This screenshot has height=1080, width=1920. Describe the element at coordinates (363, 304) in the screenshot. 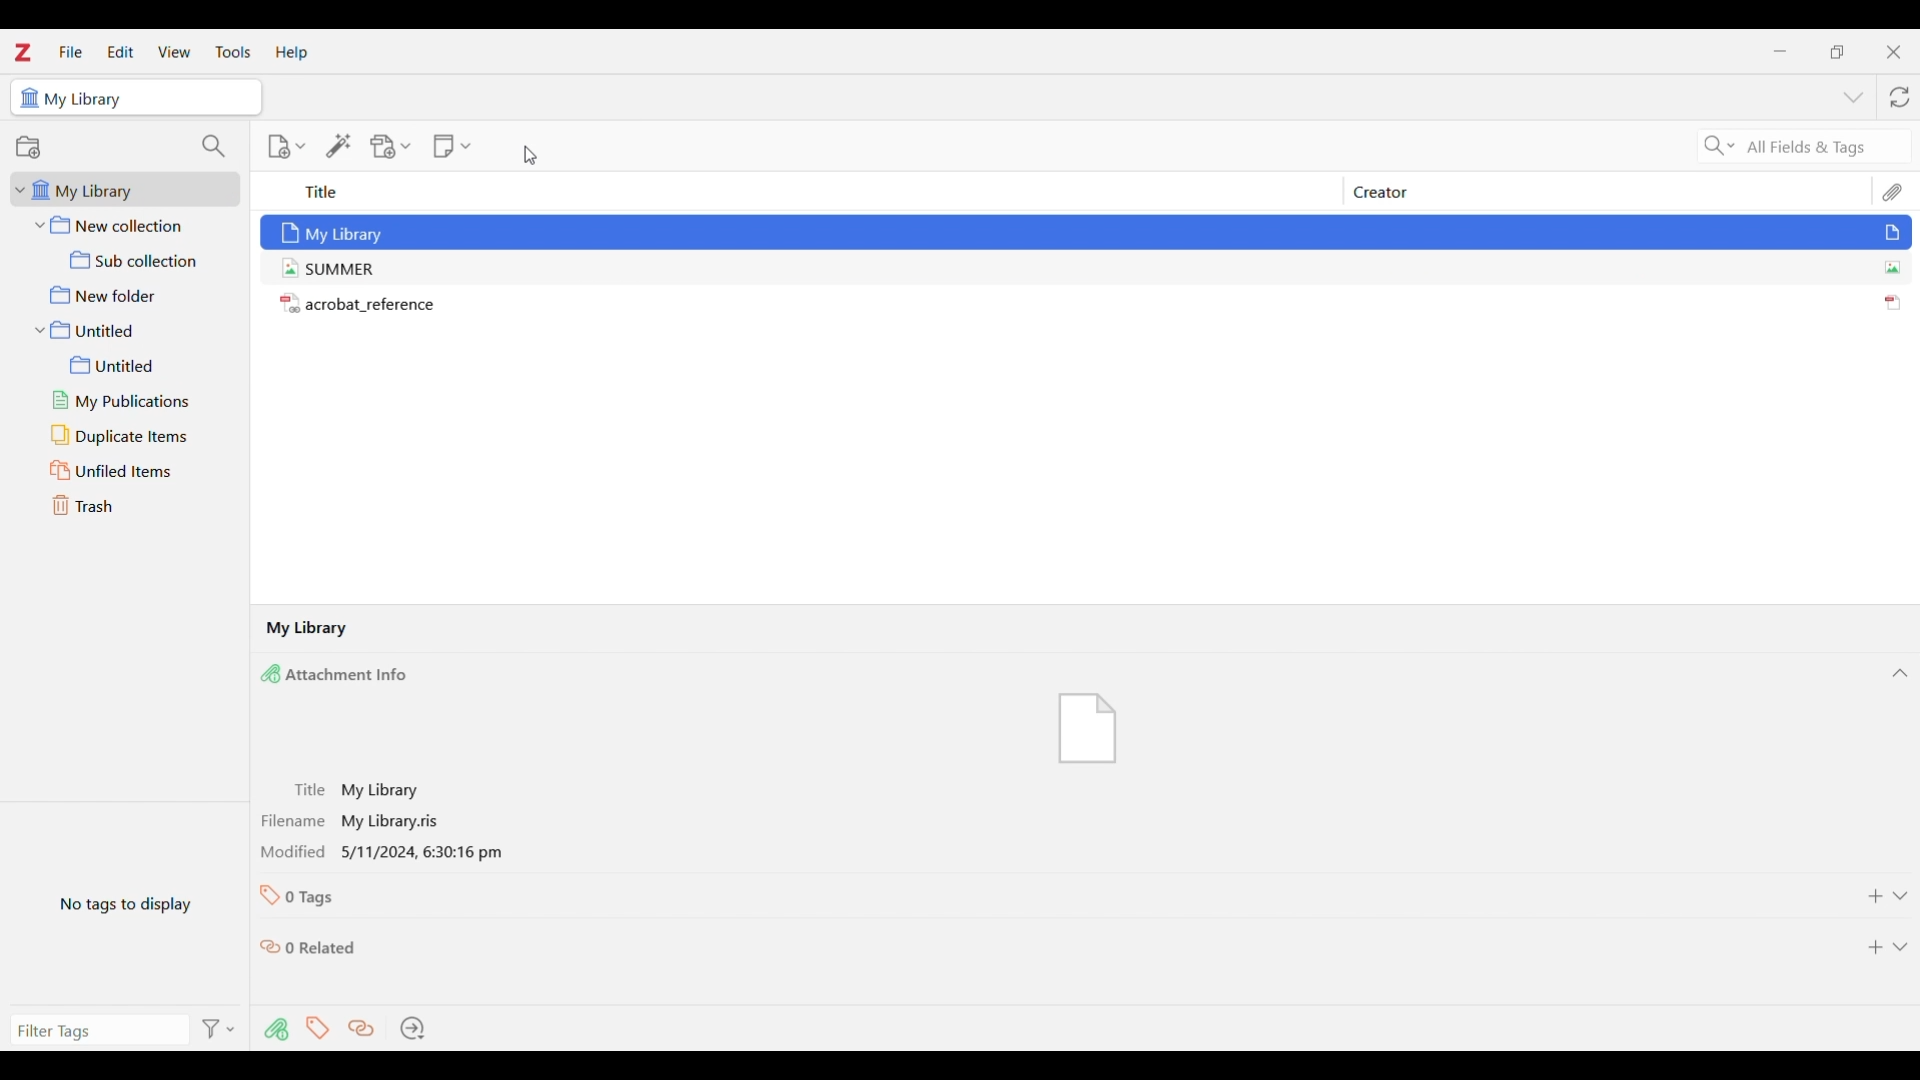

I see `Acrobat_reference` at that location.